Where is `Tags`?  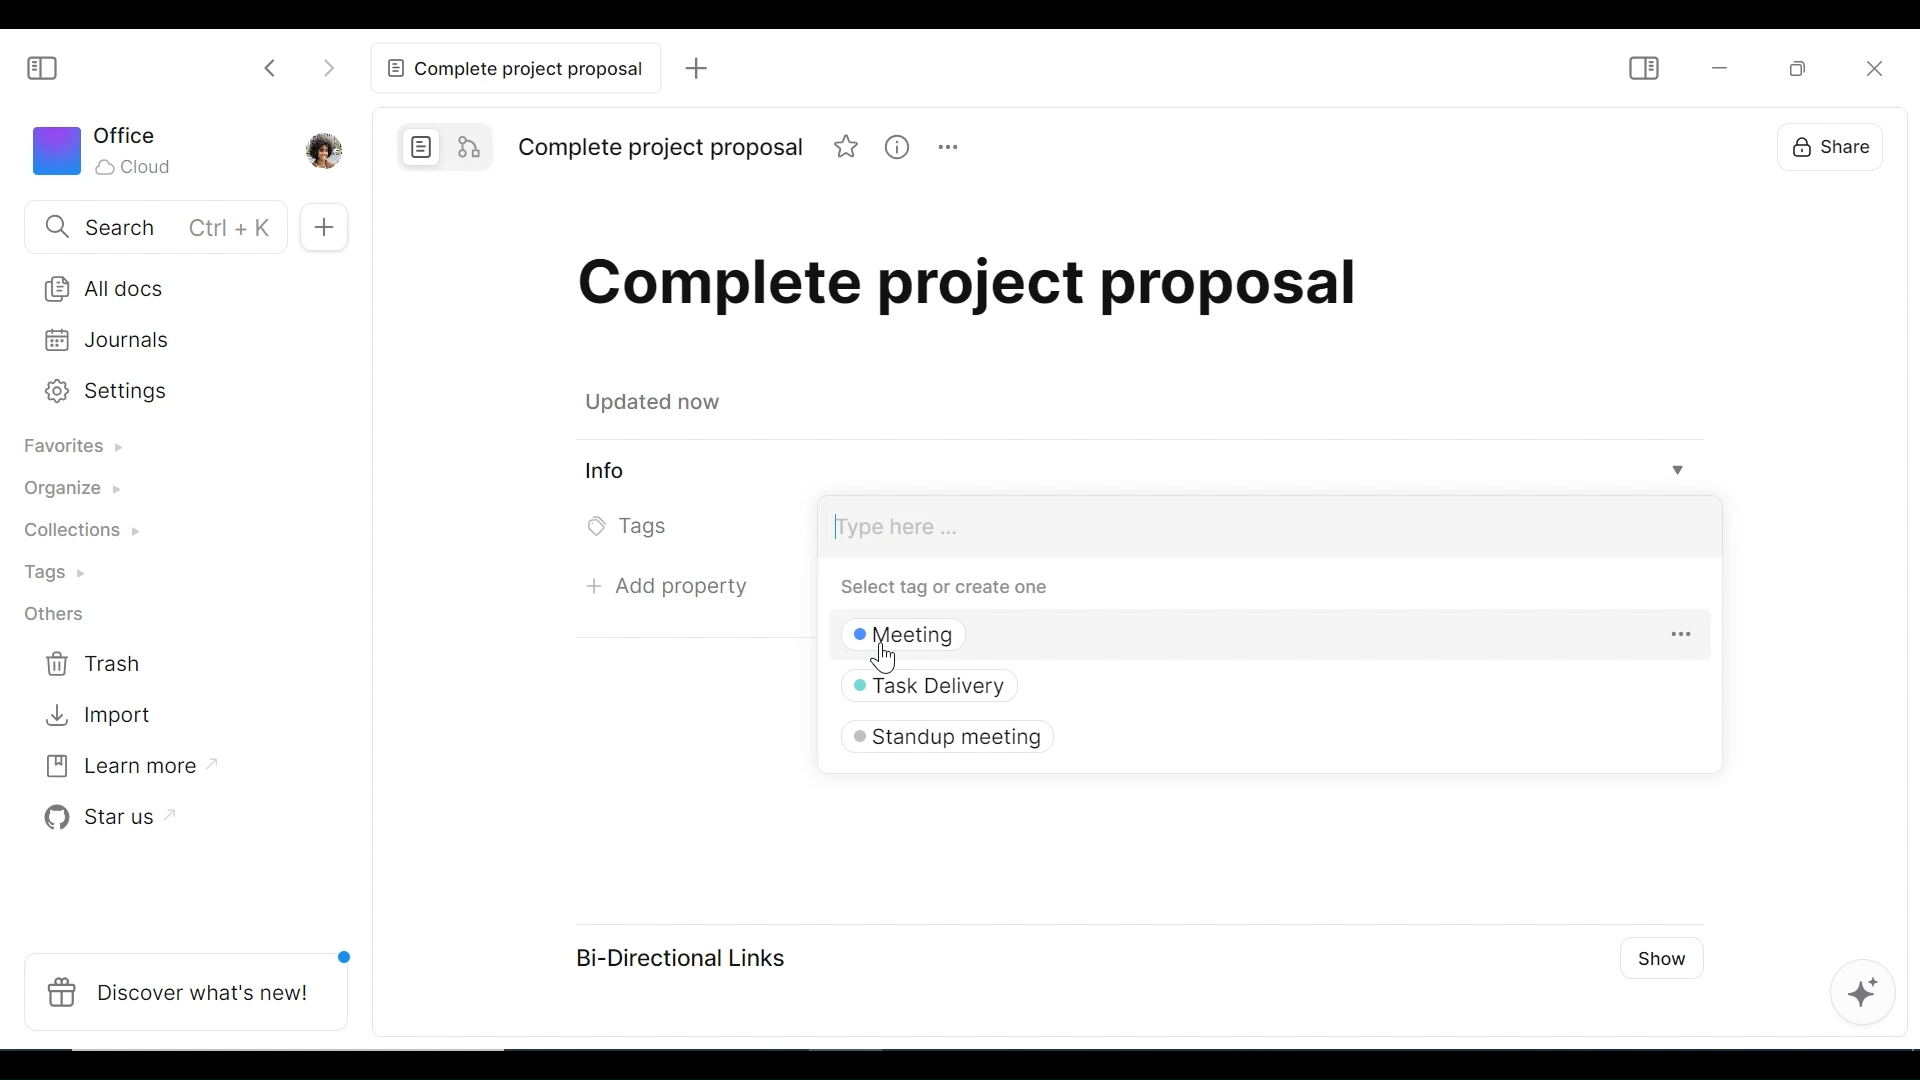 Tags is located at coordinates (635, 525).